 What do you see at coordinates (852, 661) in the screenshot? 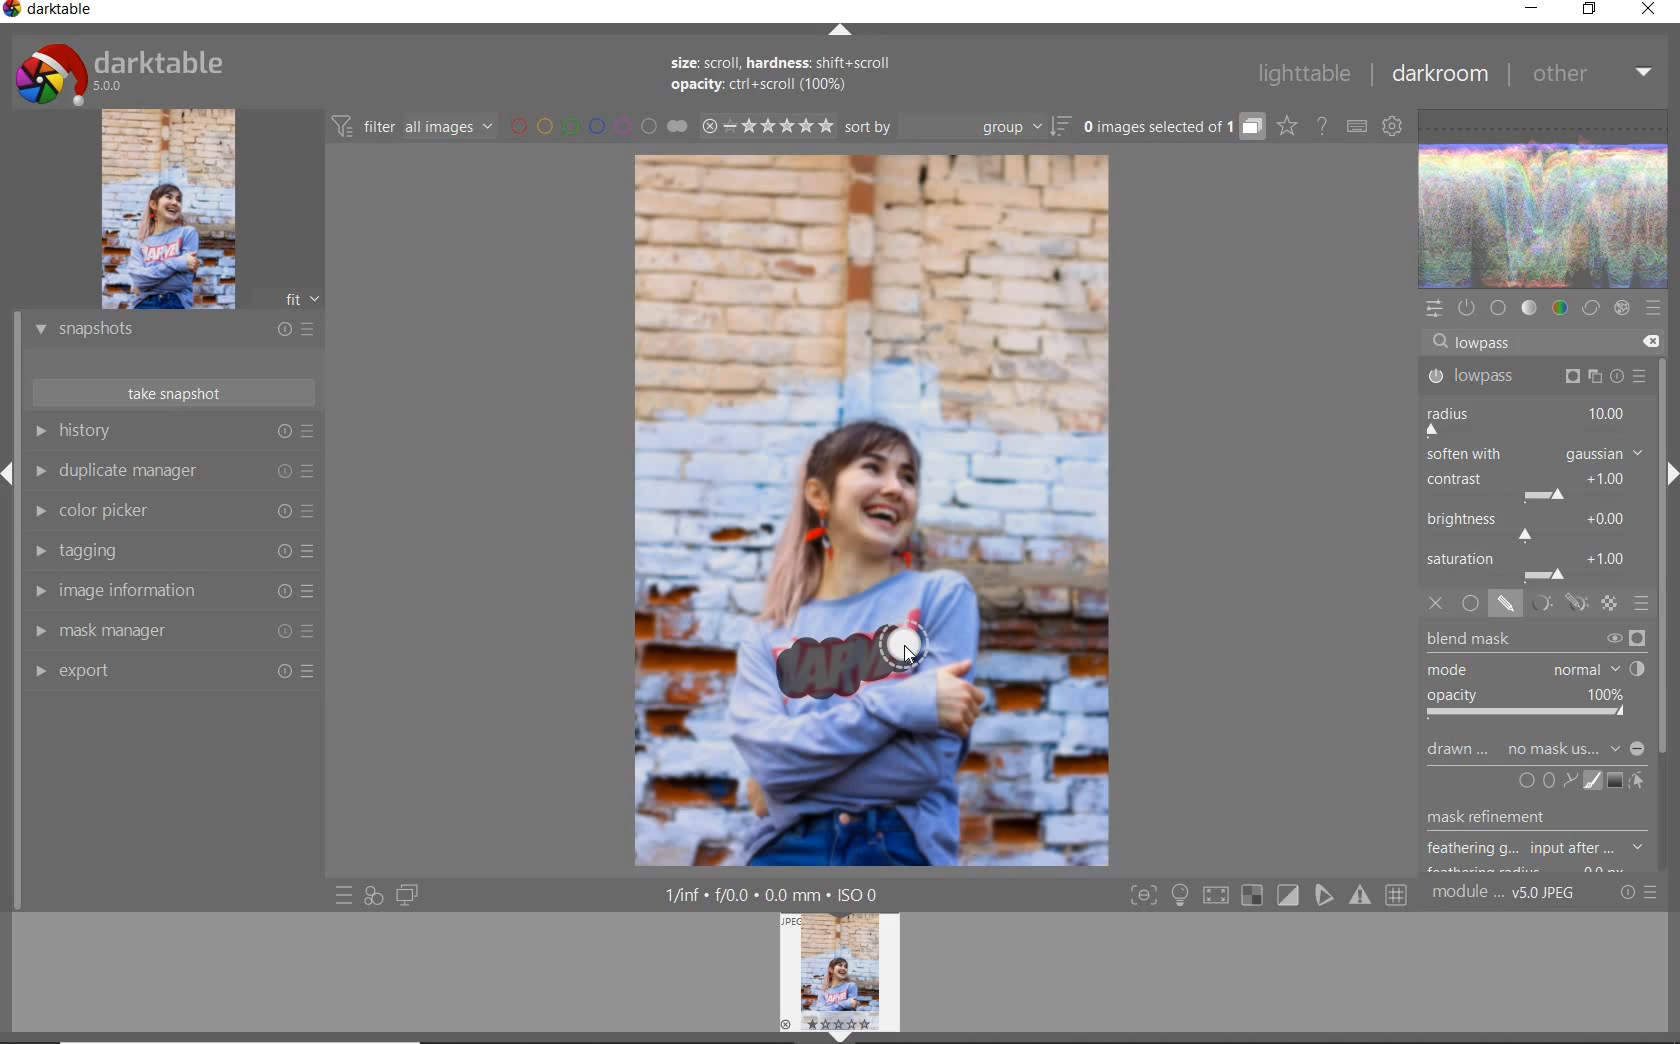
I see `area painted` at bounding box center [852, 661].